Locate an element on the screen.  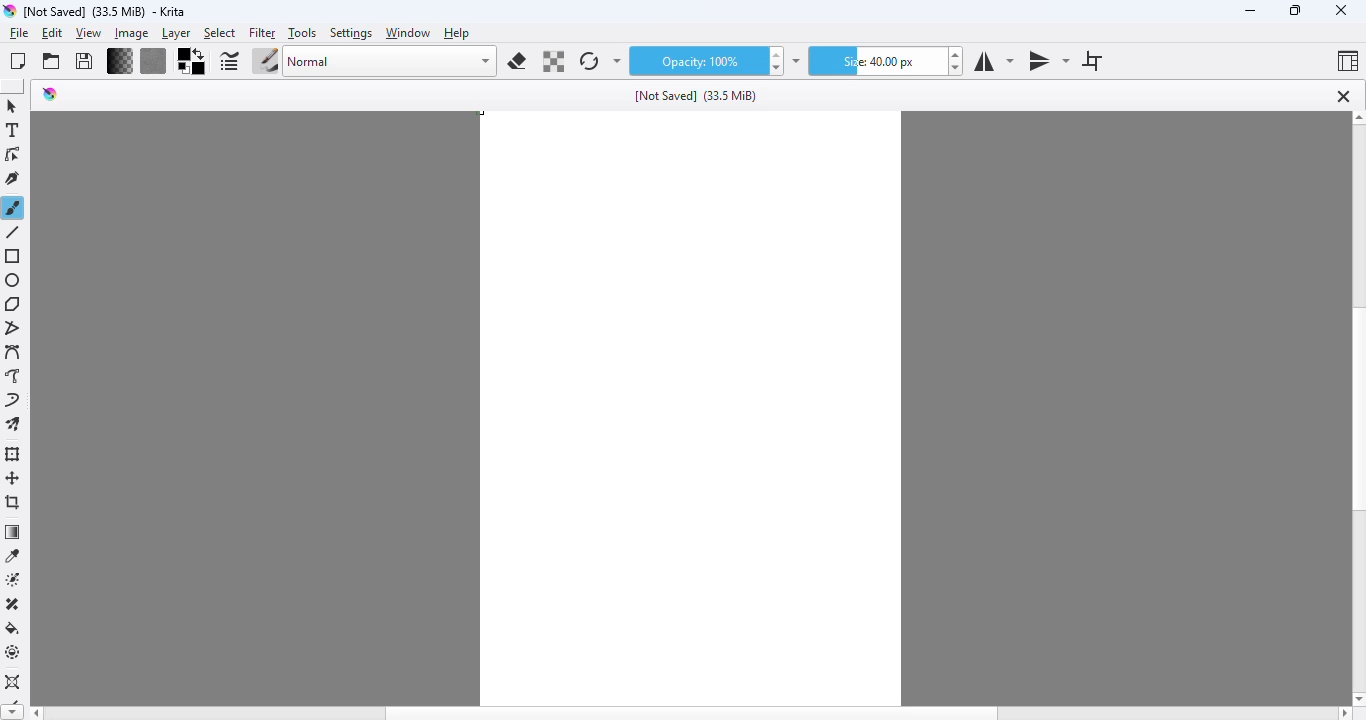
vertical mirror tool is located at coordinates (1049, 62).